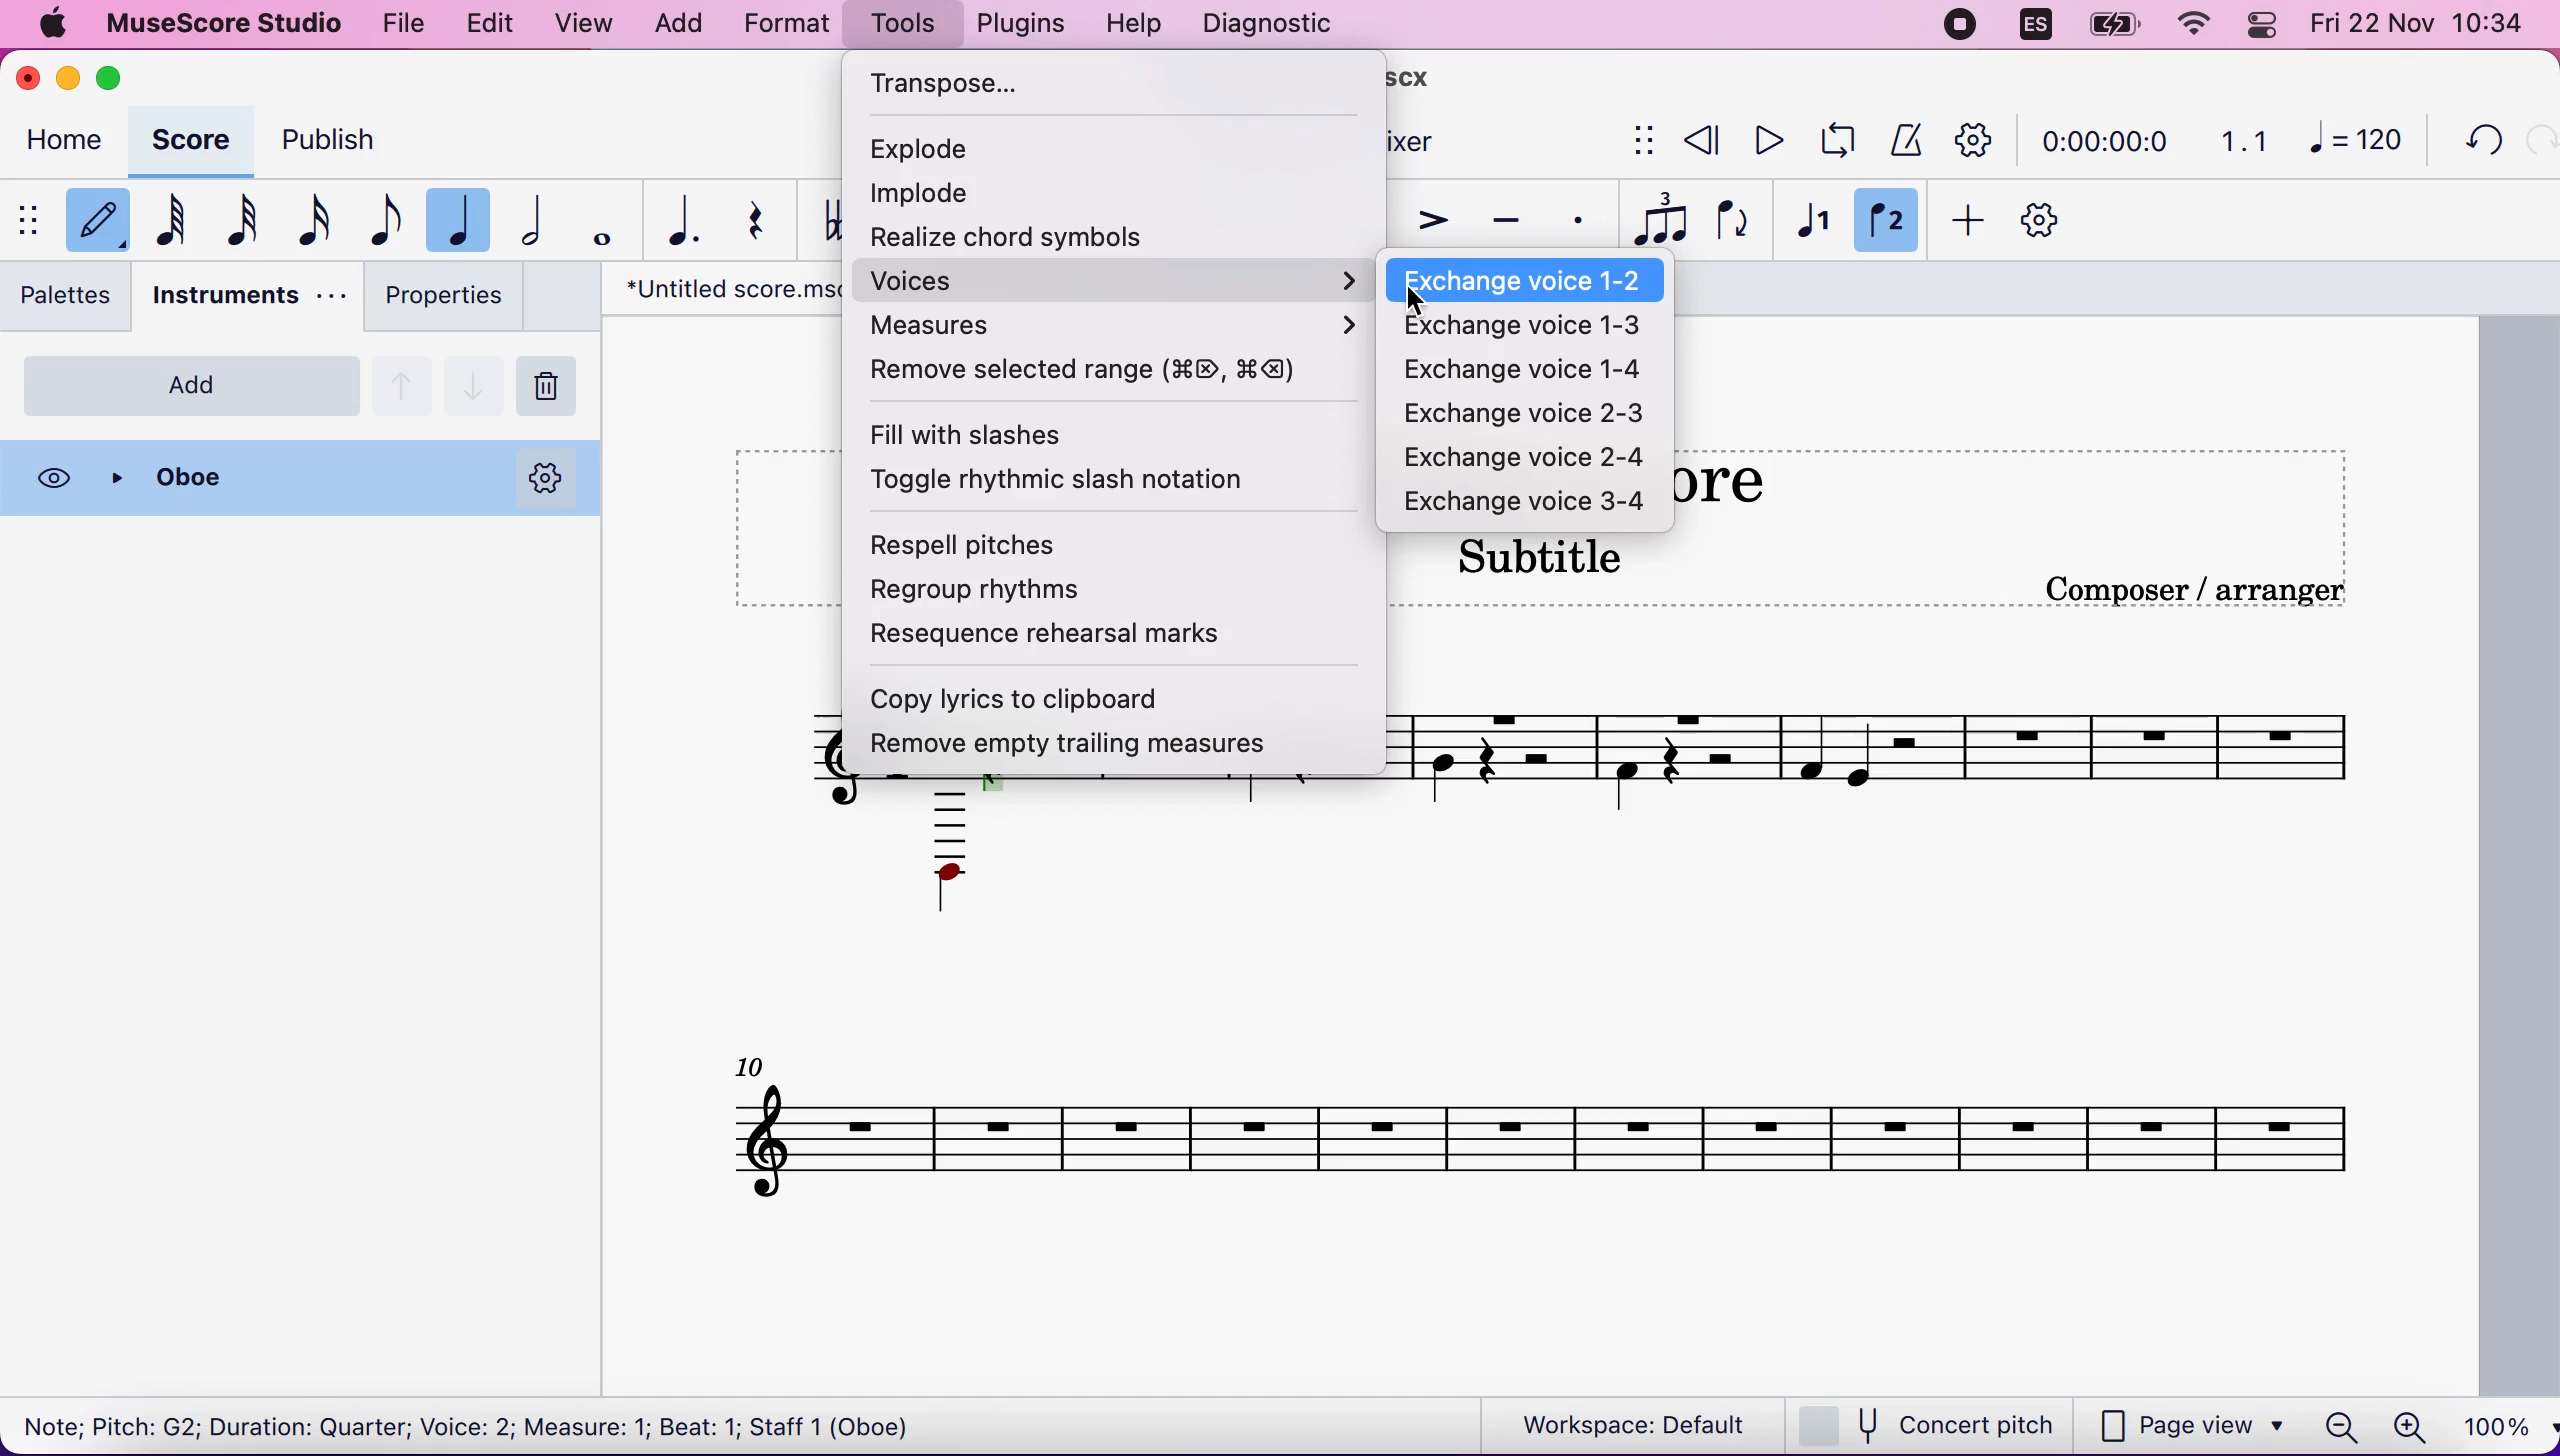 The width and height of the screenshot is (2560, 1456). Describe the element at coordinates (1528, 458) in the screenshot. I see `exchange voice 2-4` at that location.